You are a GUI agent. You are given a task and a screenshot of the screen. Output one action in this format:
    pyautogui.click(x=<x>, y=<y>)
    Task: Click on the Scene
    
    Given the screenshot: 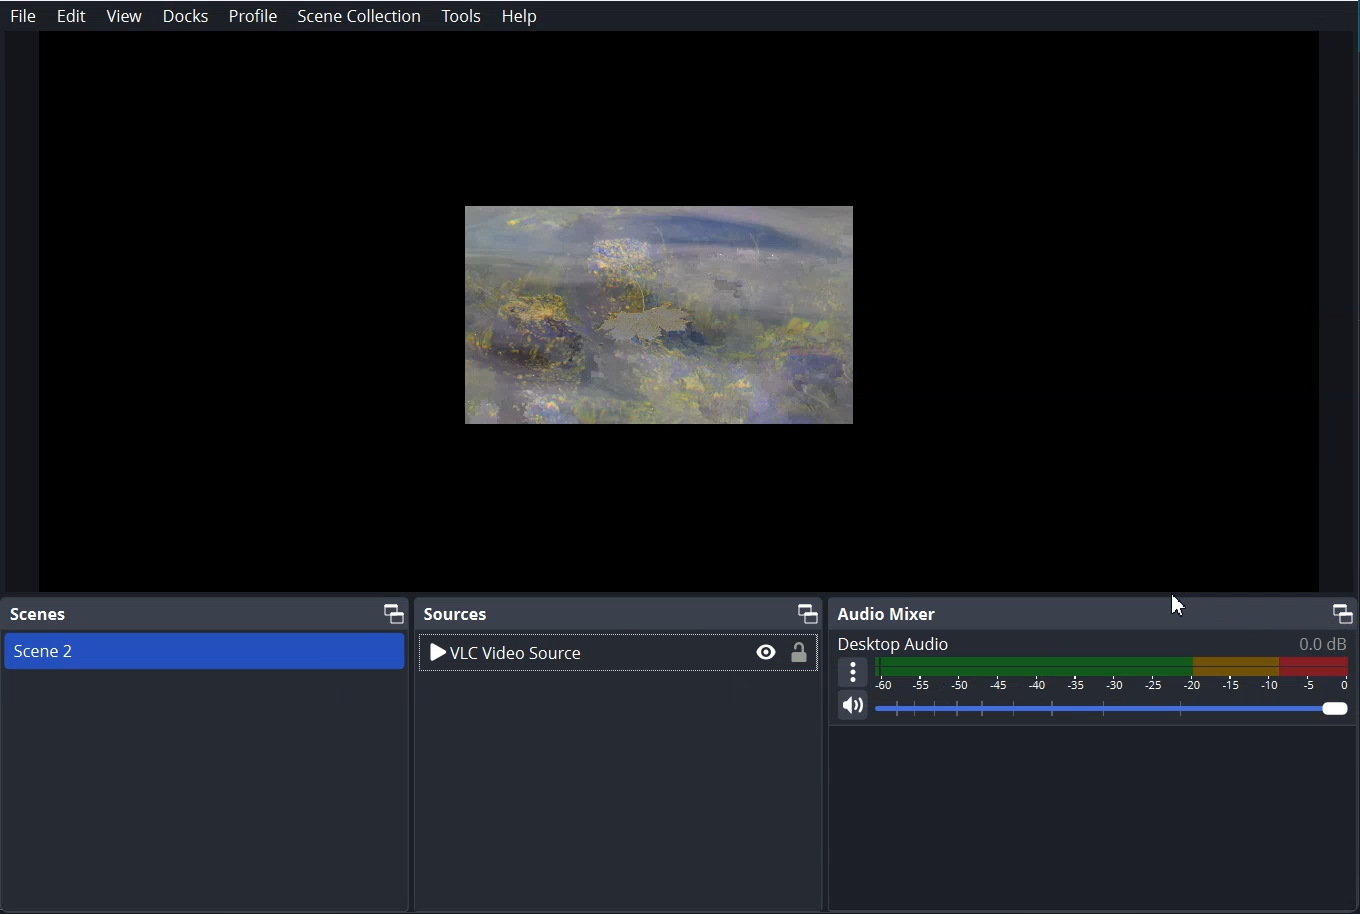 What is the action you would take?
    pyautogui.click(x=40, y=615)
    